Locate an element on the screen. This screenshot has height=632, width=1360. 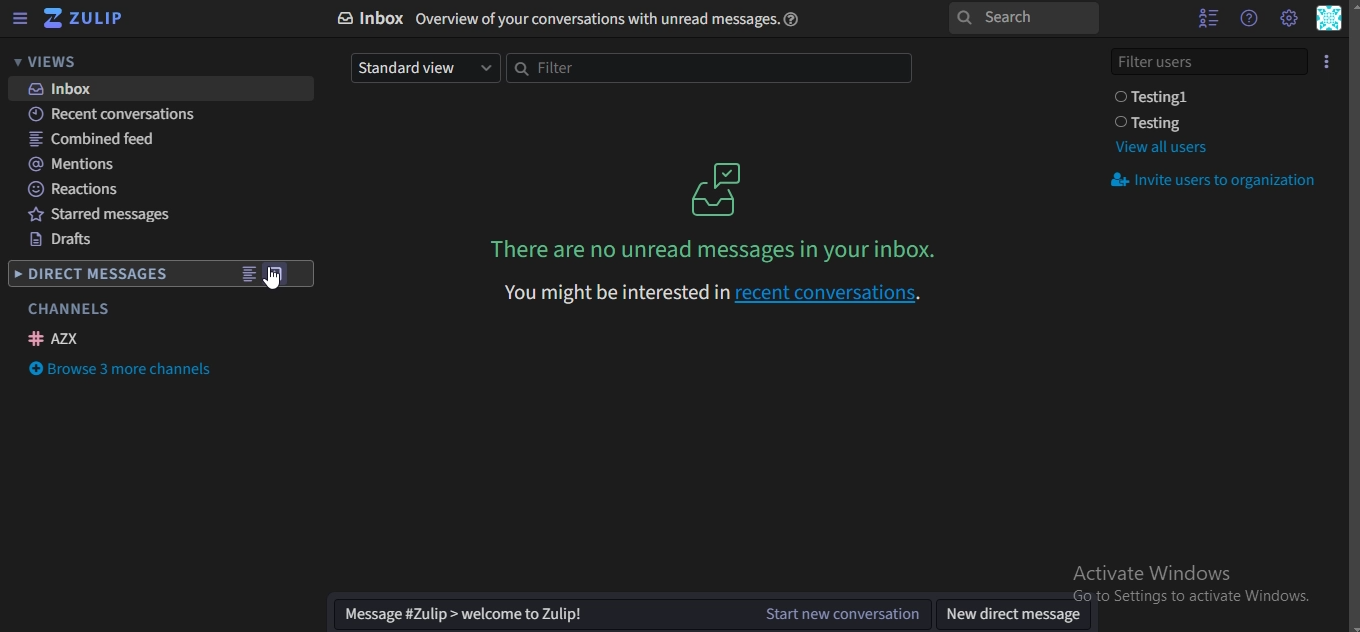
personal menu is located at coordinates (1330, 20).